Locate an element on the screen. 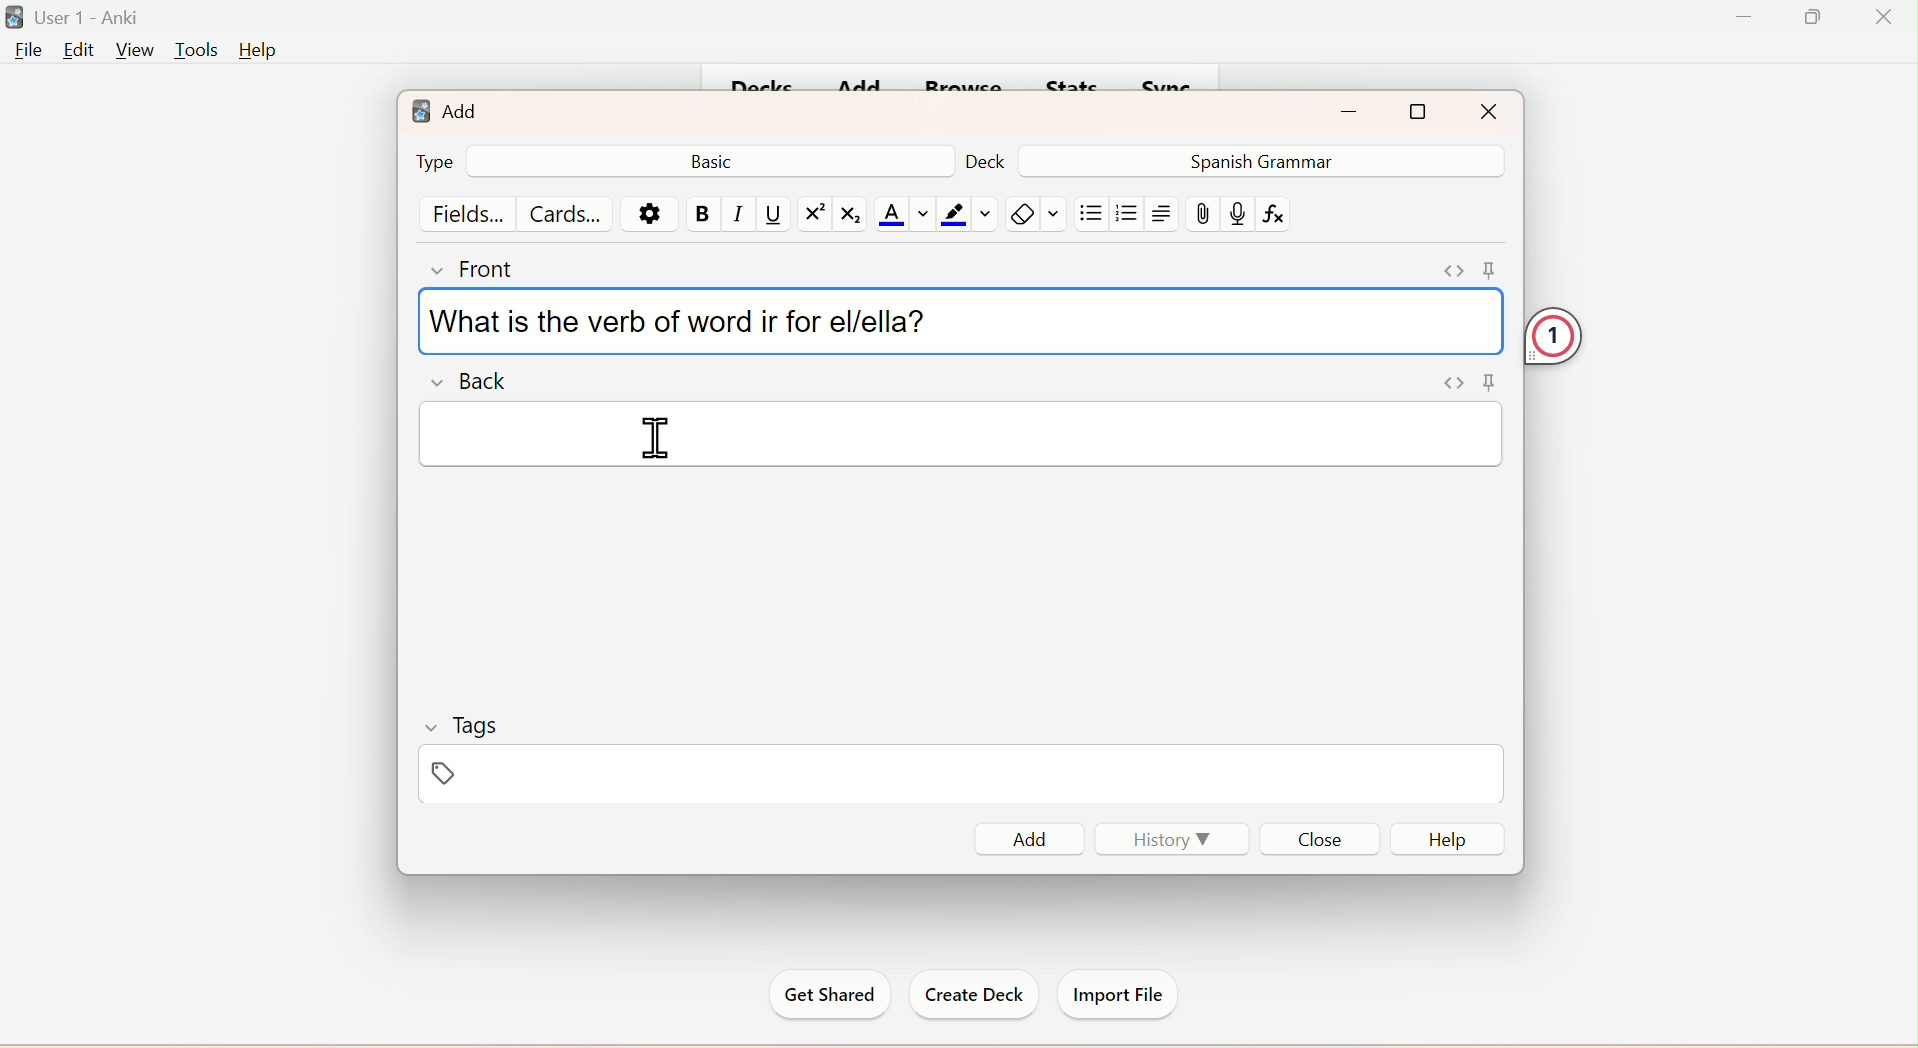 This screenshot has width=1918, height=1048. Get Started is located at coordinates (832, 995).